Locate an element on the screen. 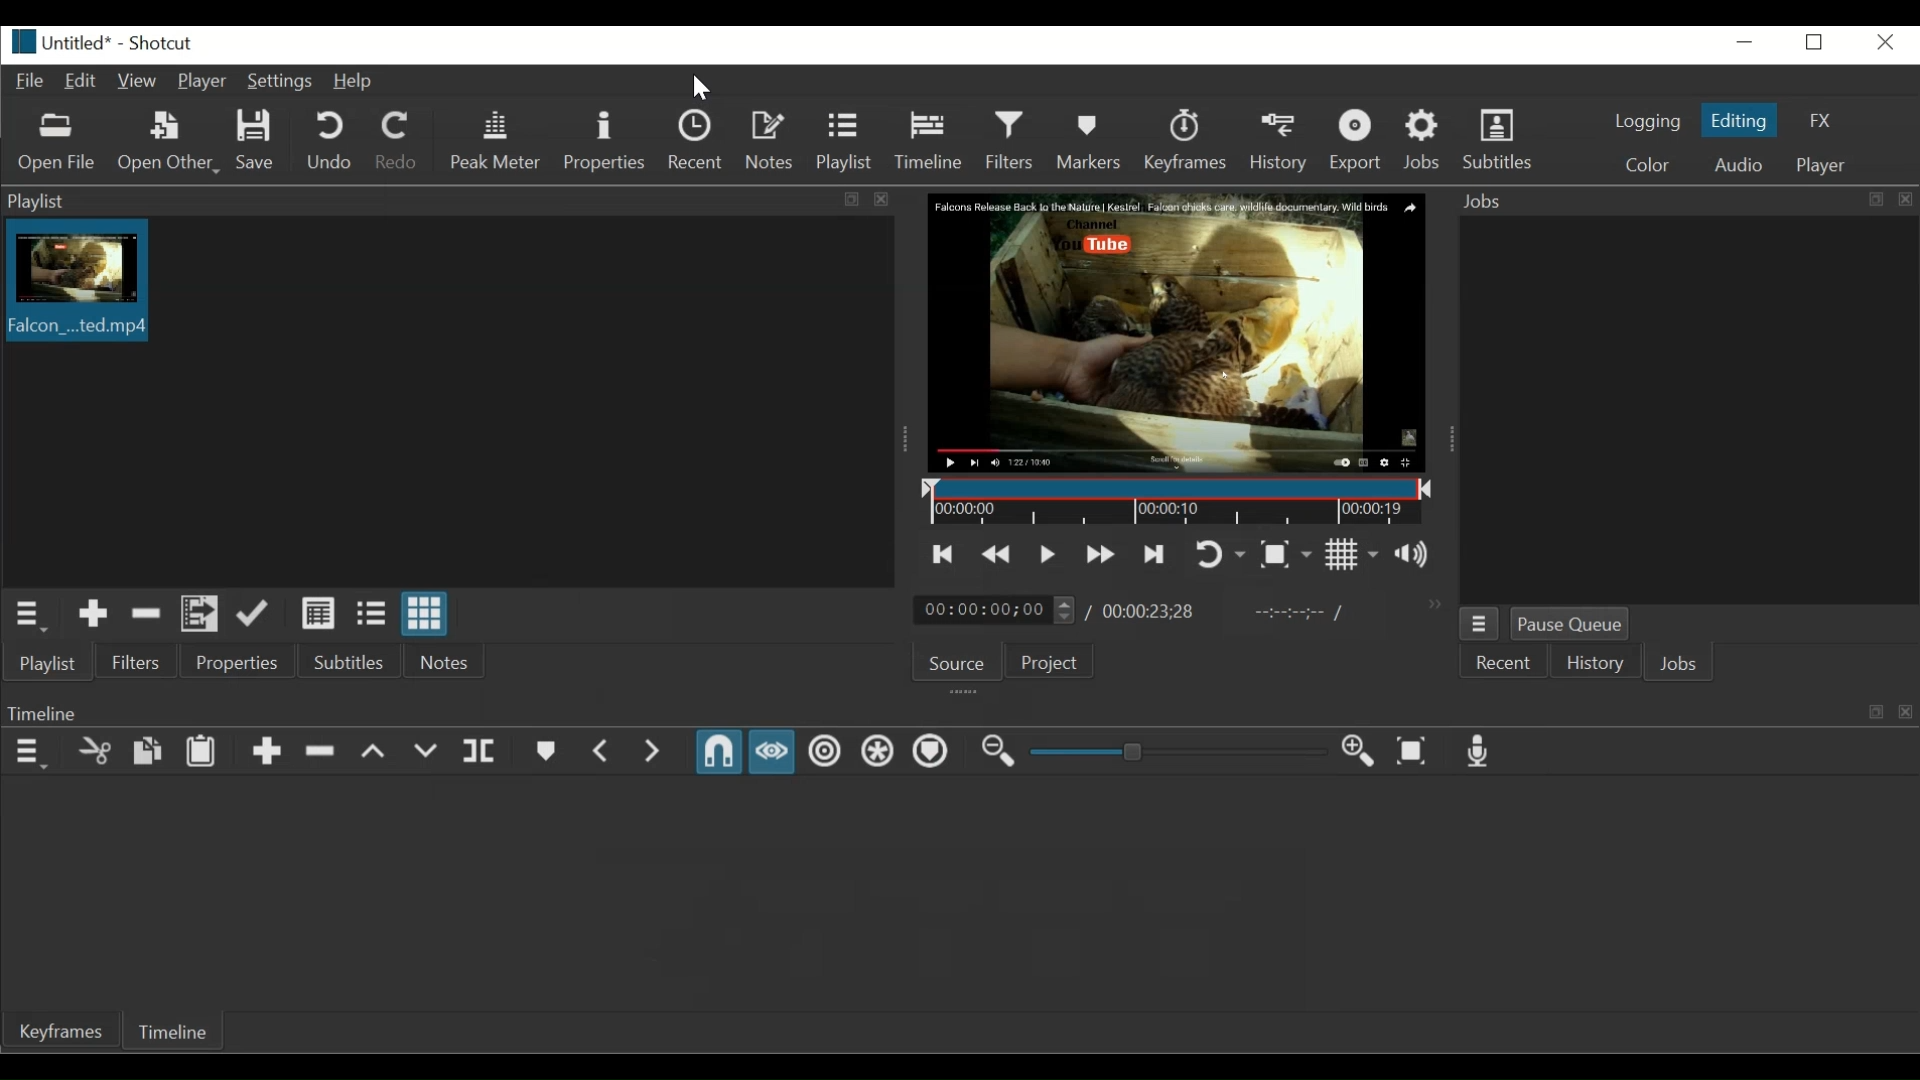 This screenshot has width=1920, height=1080. Restore is located at coordinates (1815, 42).